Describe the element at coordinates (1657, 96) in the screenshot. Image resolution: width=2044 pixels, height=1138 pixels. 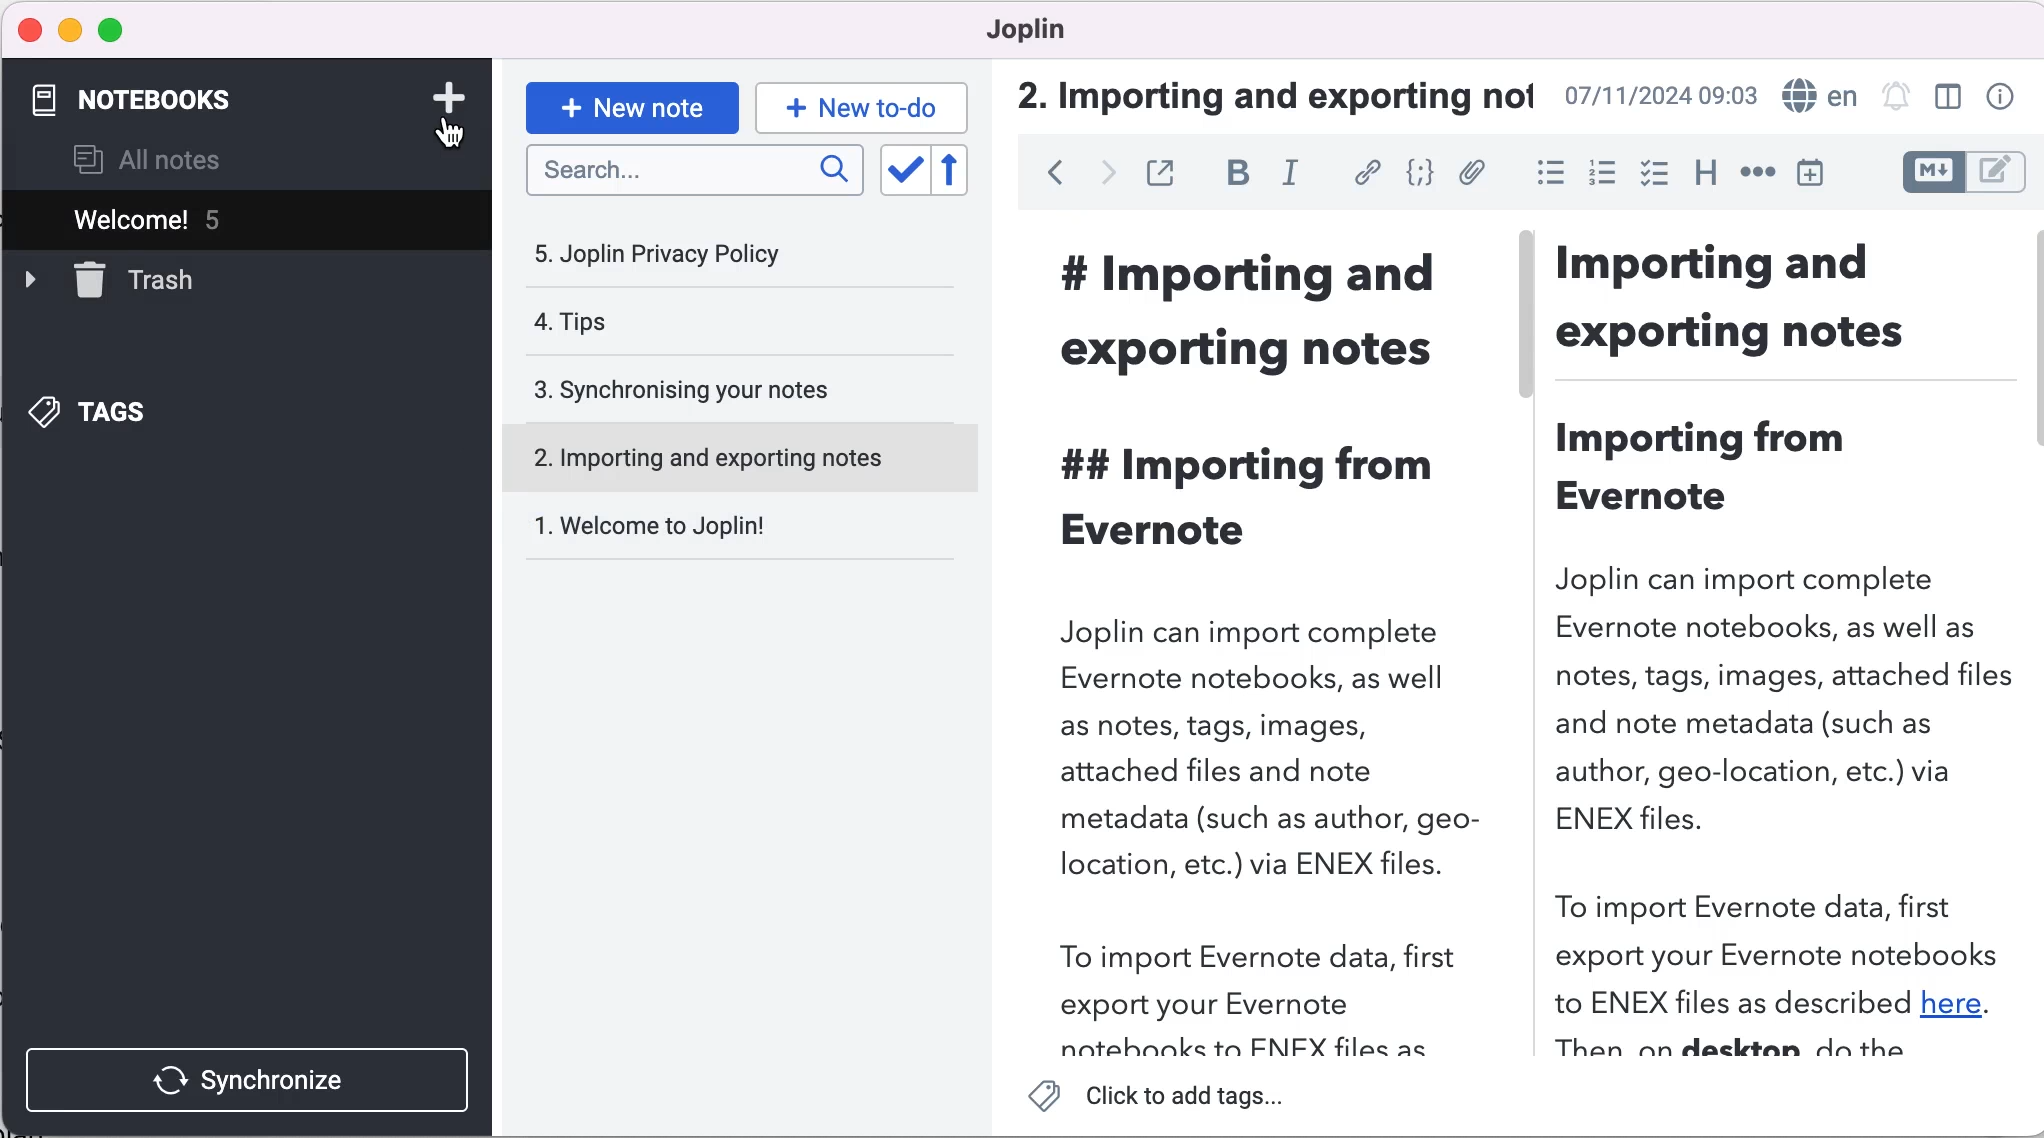
I see `07/11/2024 09:03` at that location.